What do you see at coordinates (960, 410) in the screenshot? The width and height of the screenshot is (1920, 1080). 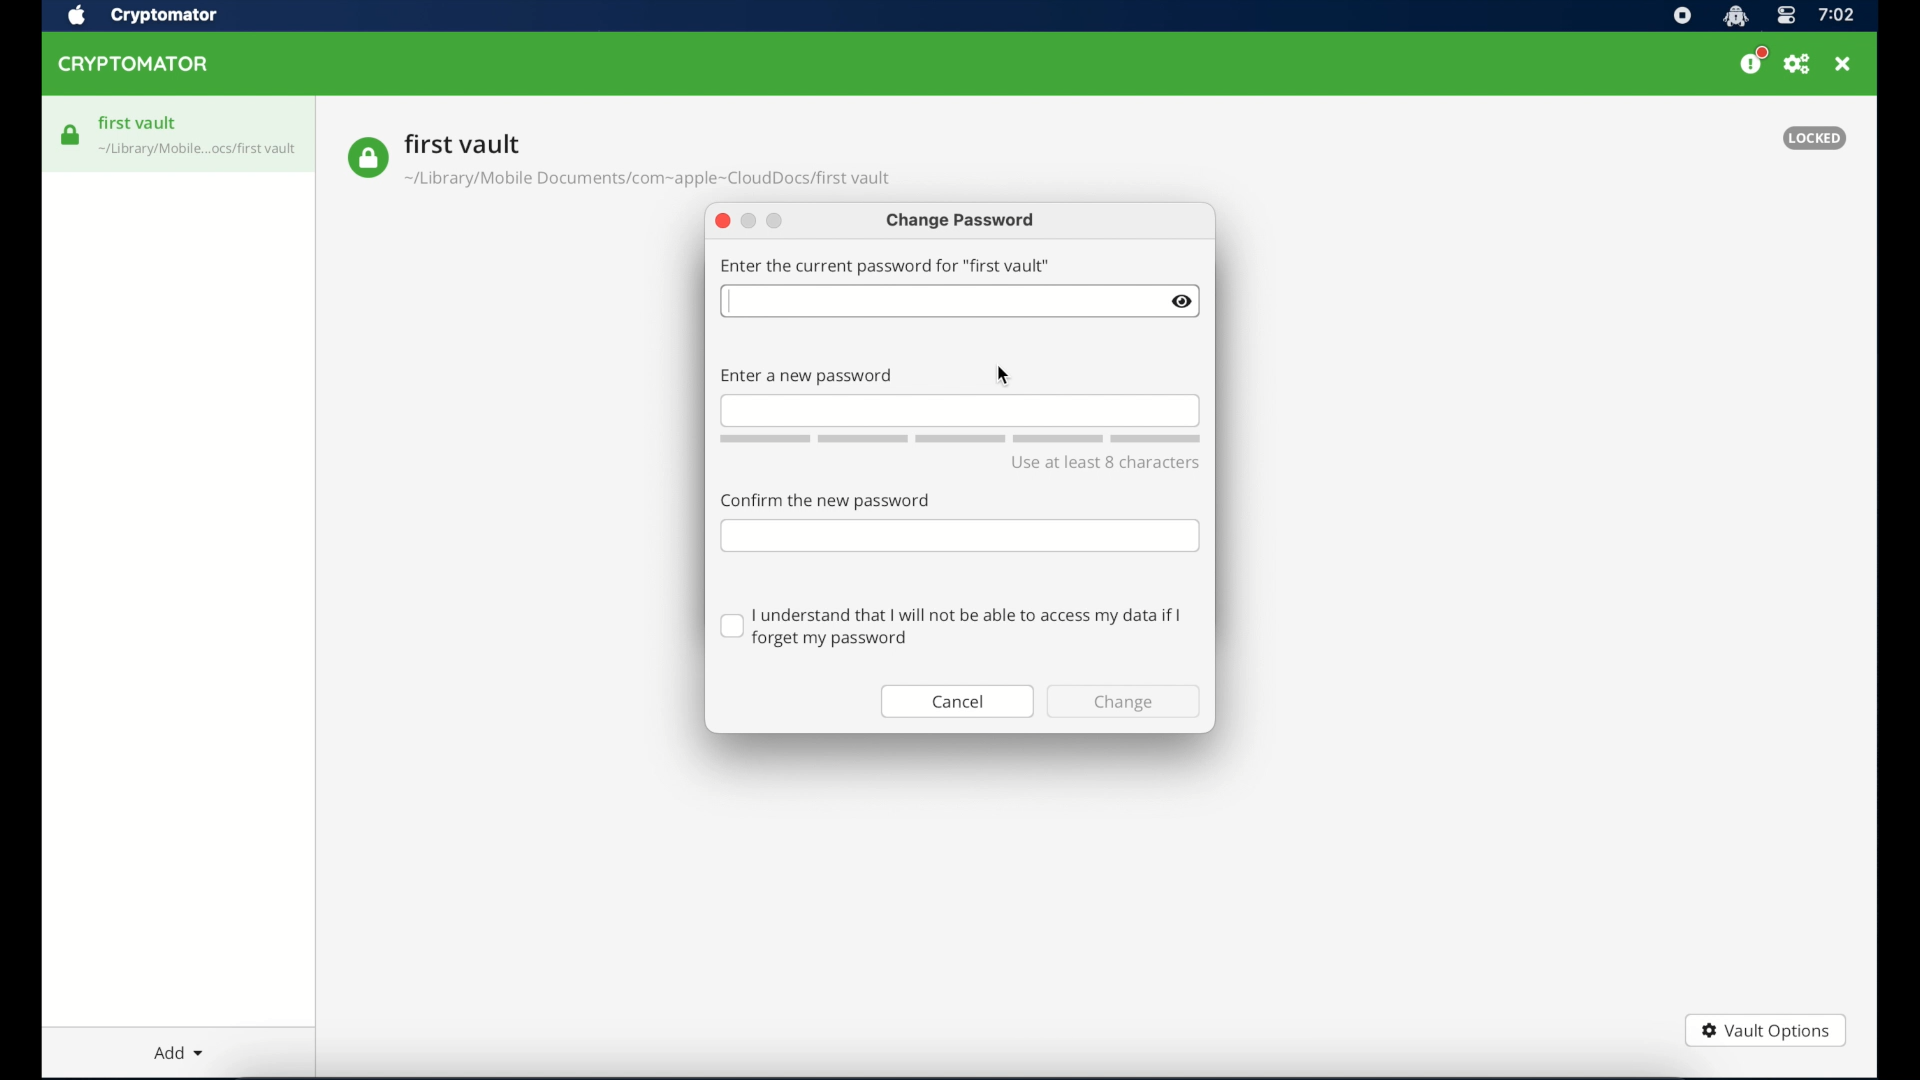 I see `new password field` at bounding box center [960, 410].